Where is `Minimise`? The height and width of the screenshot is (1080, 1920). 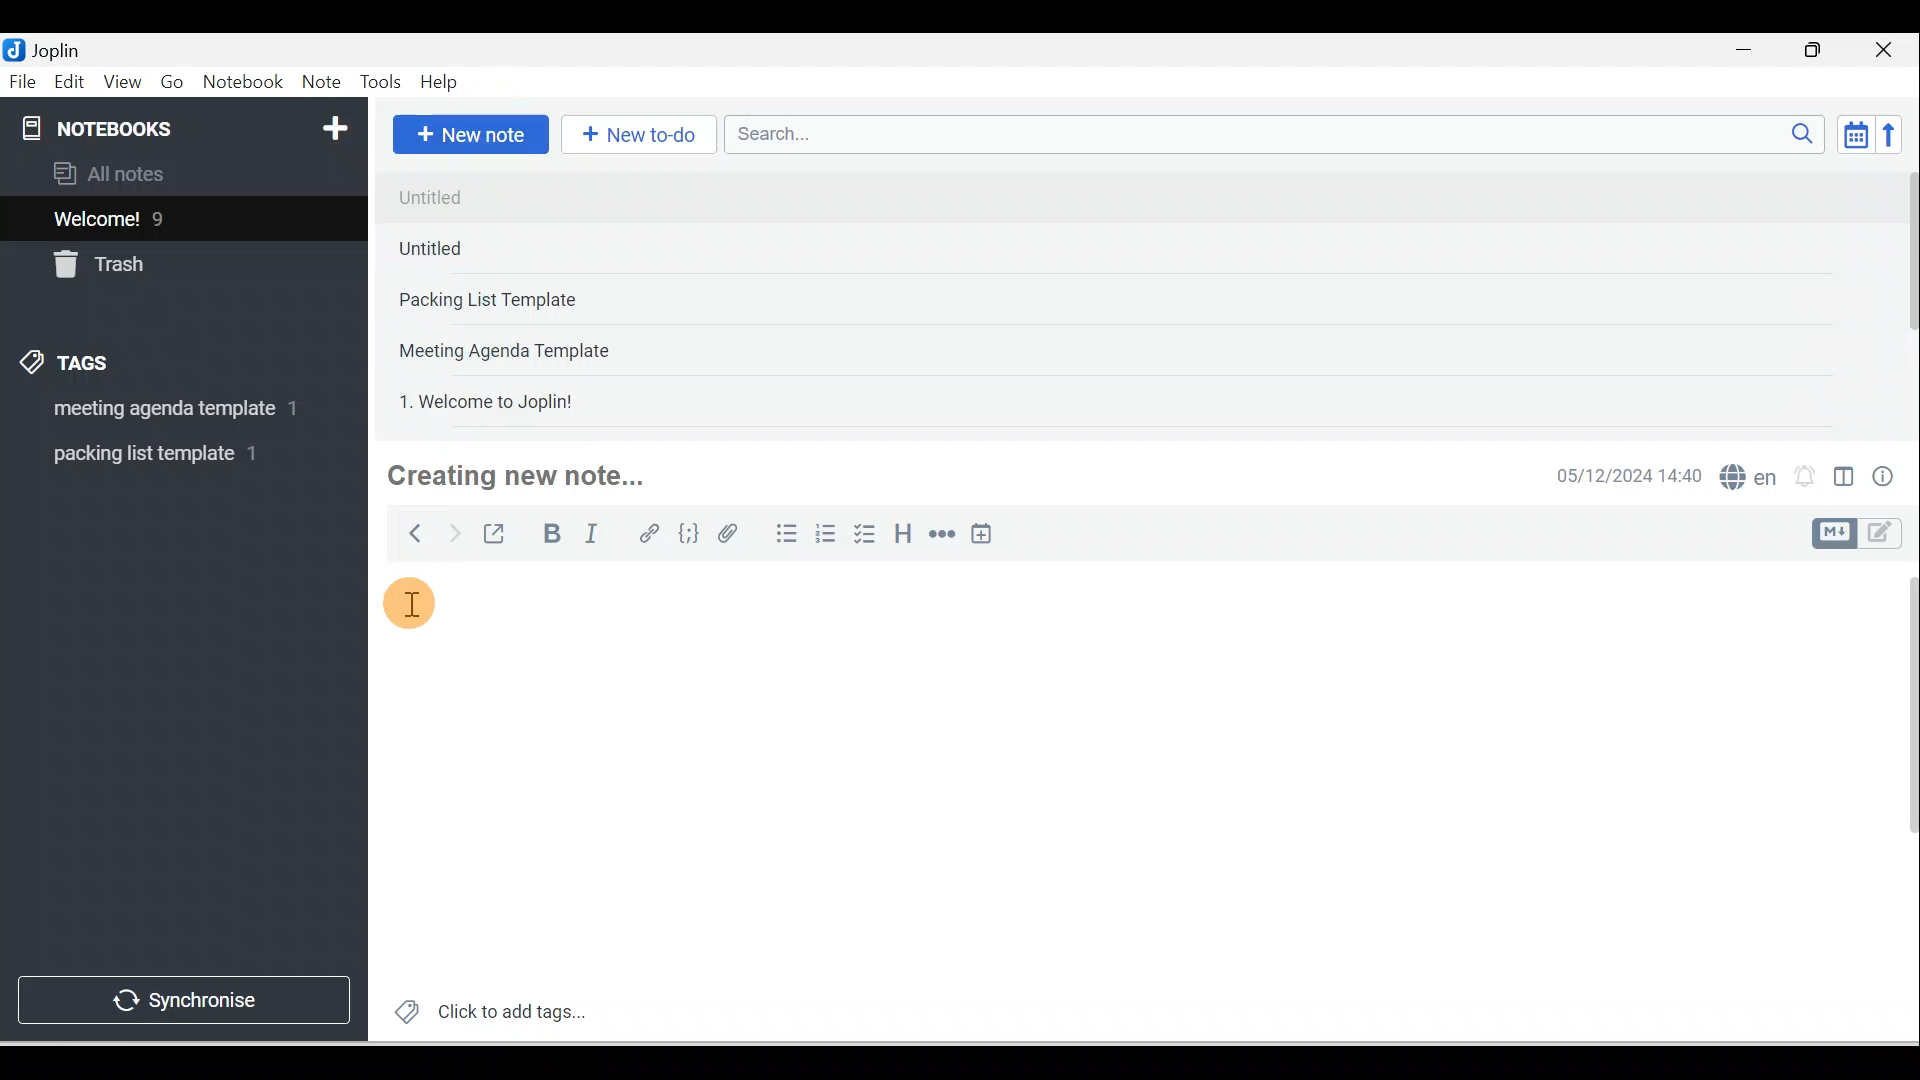
Minimise is located at coordinates (1750, 52).